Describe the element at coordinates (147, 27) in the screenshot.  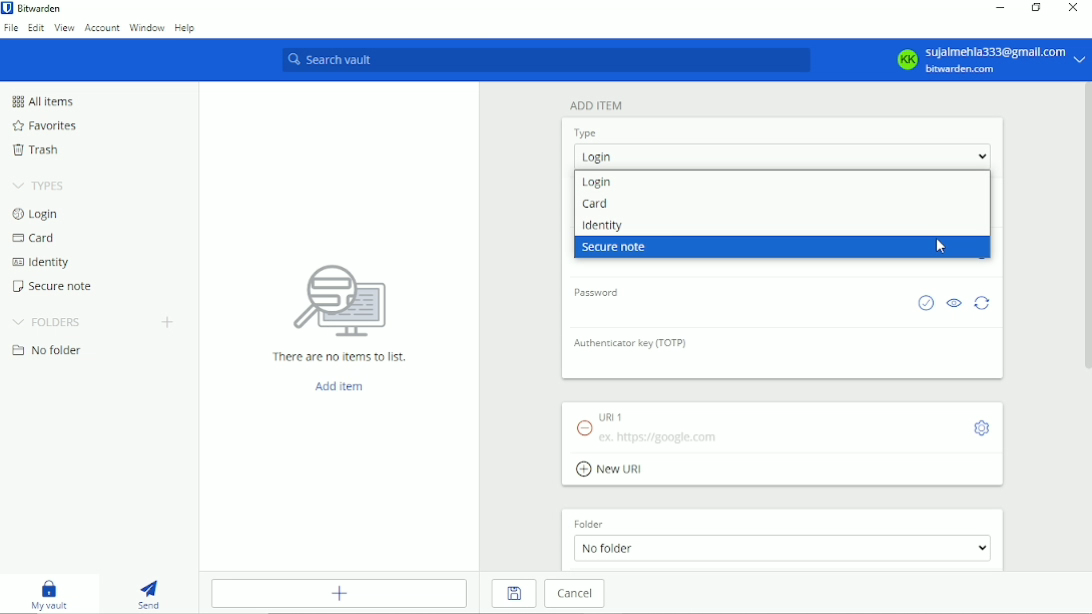
I see `Window` at that location.